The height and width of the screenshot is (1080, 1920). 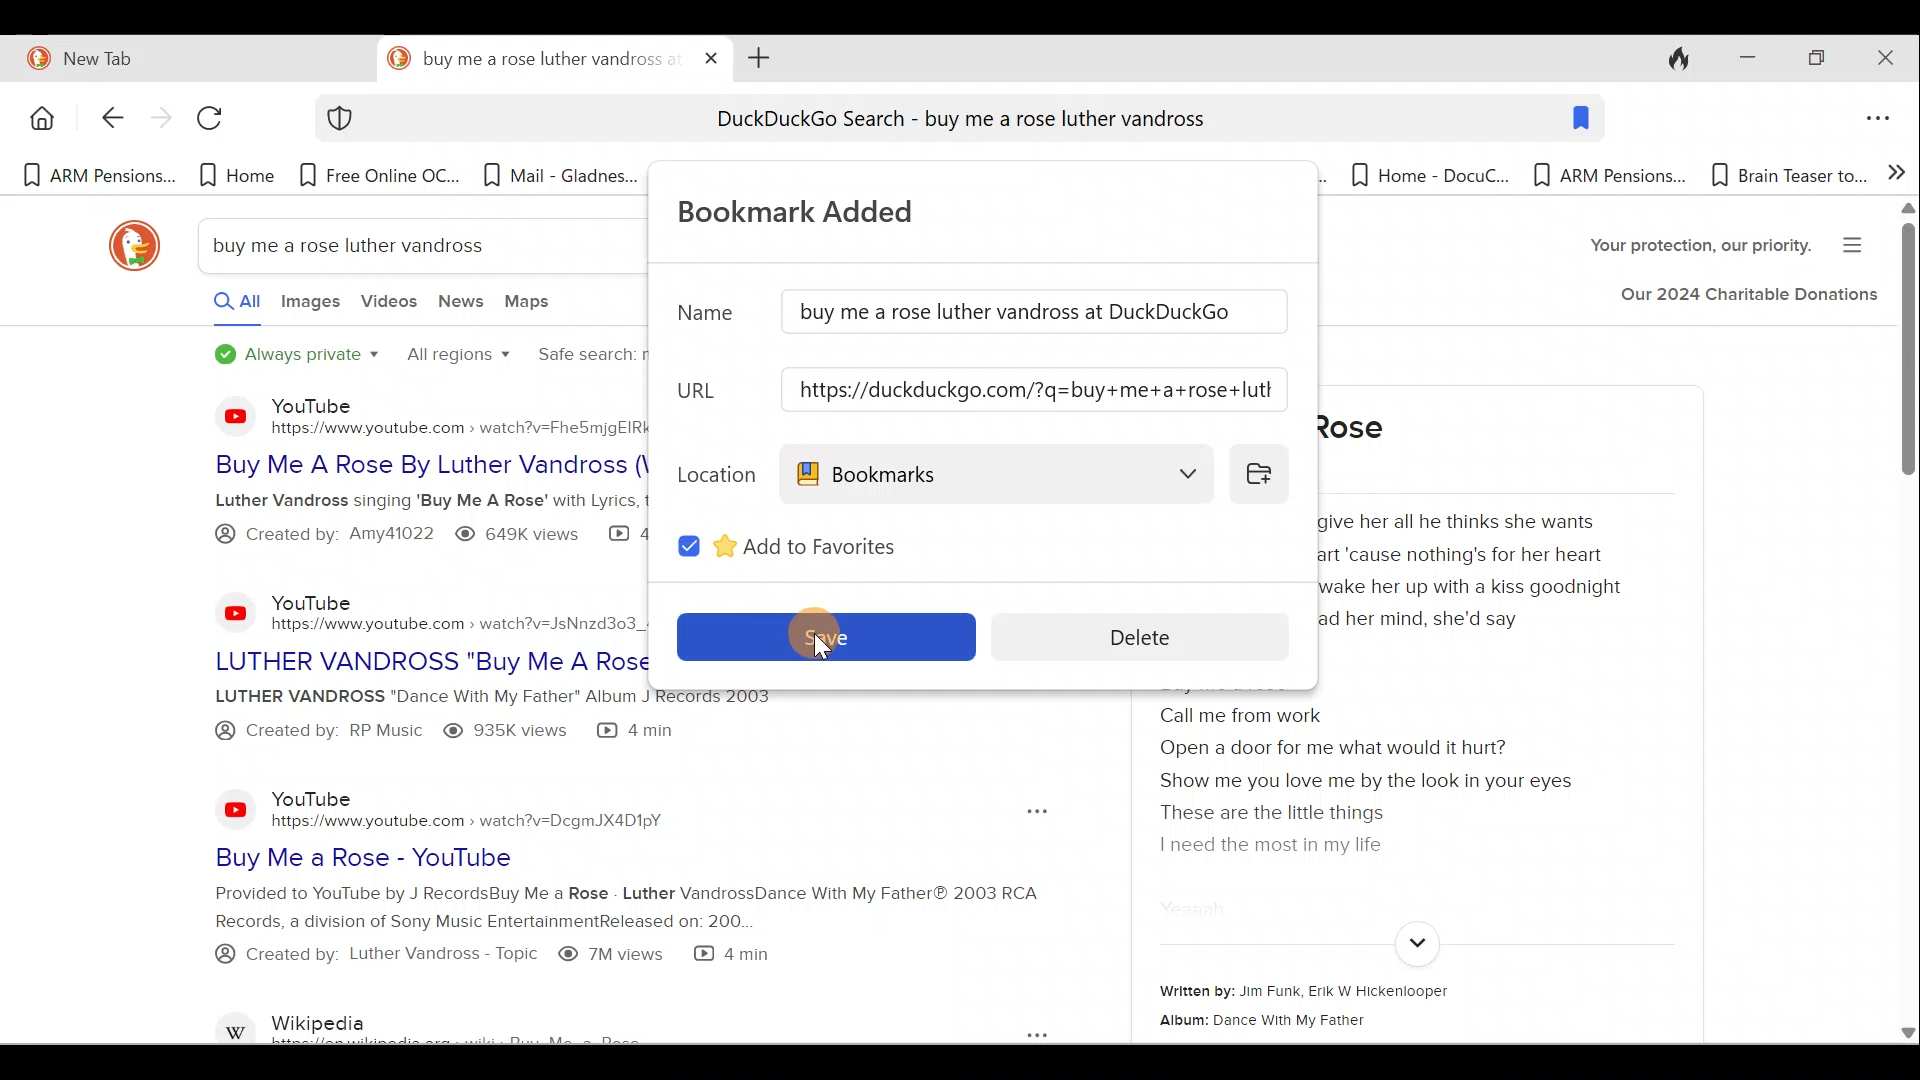 I want to click on Forward, so click(x=158, y=121).